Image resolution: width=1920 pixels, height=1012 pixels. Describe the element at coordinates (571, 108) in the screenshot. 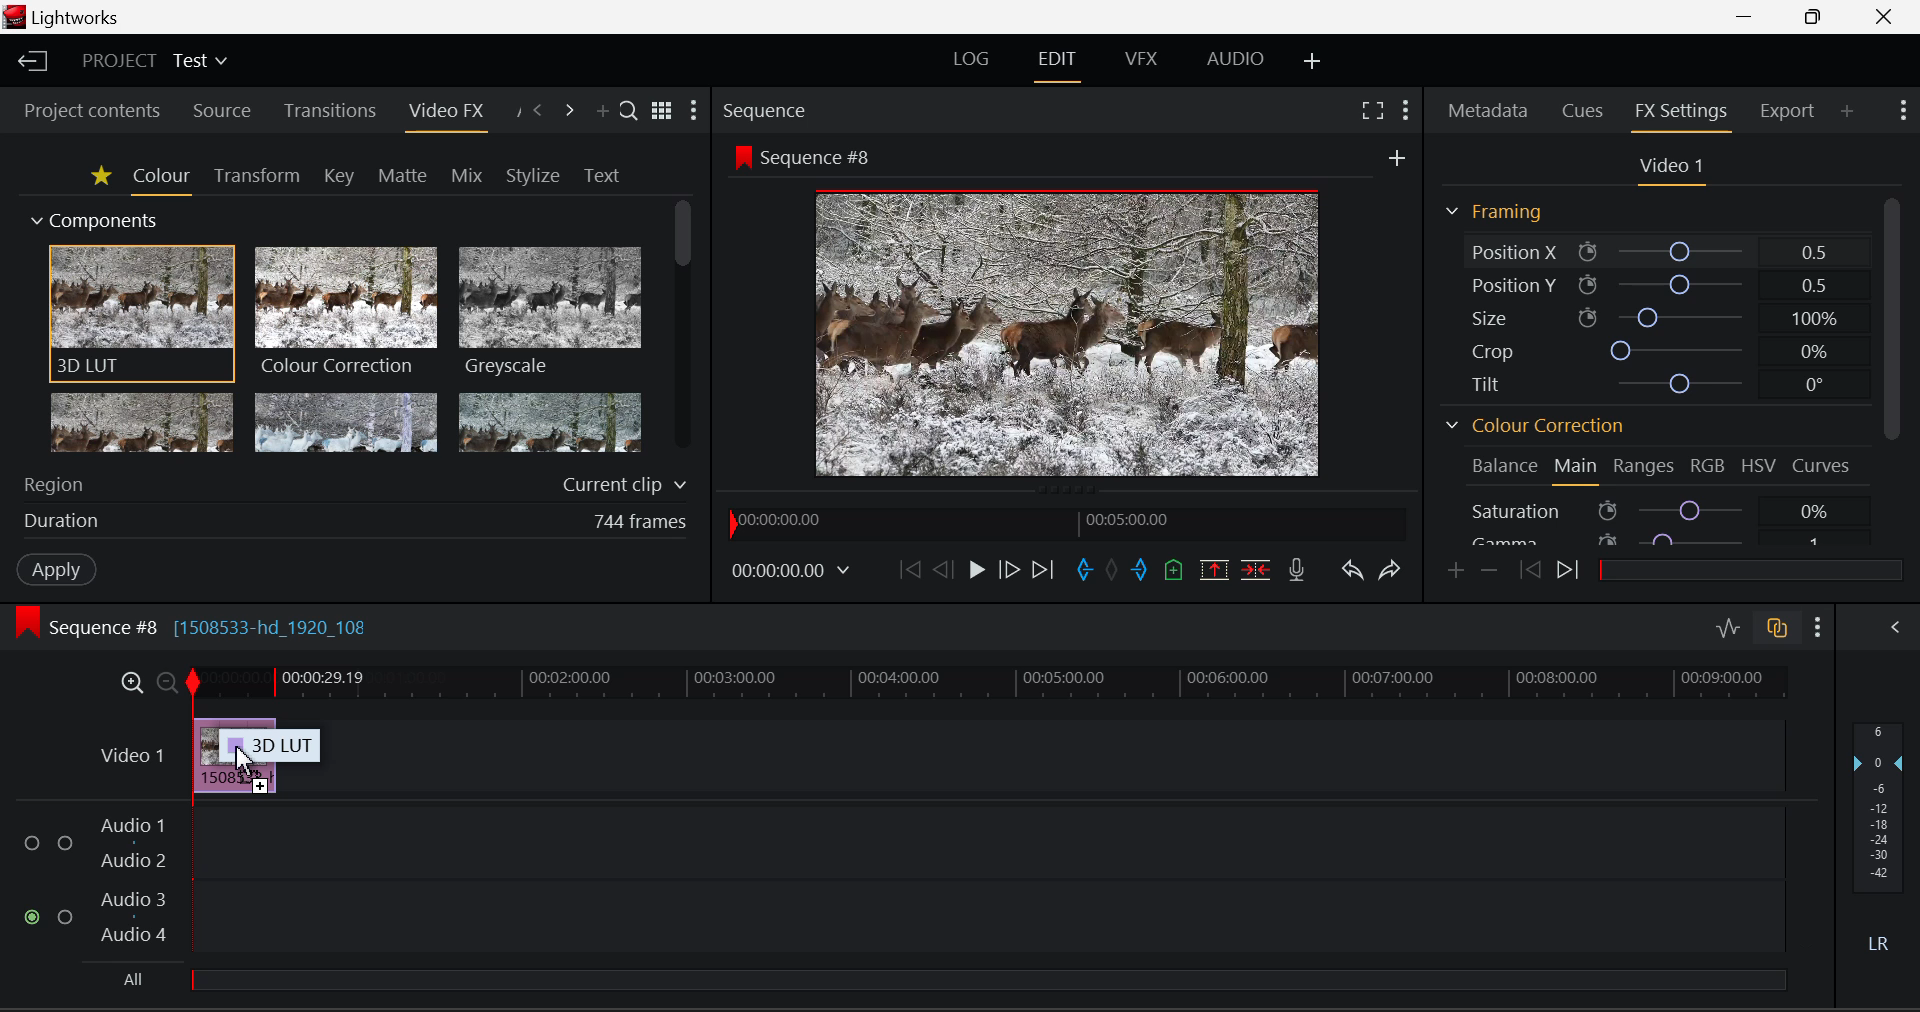

I see `Next Panel` at that location.